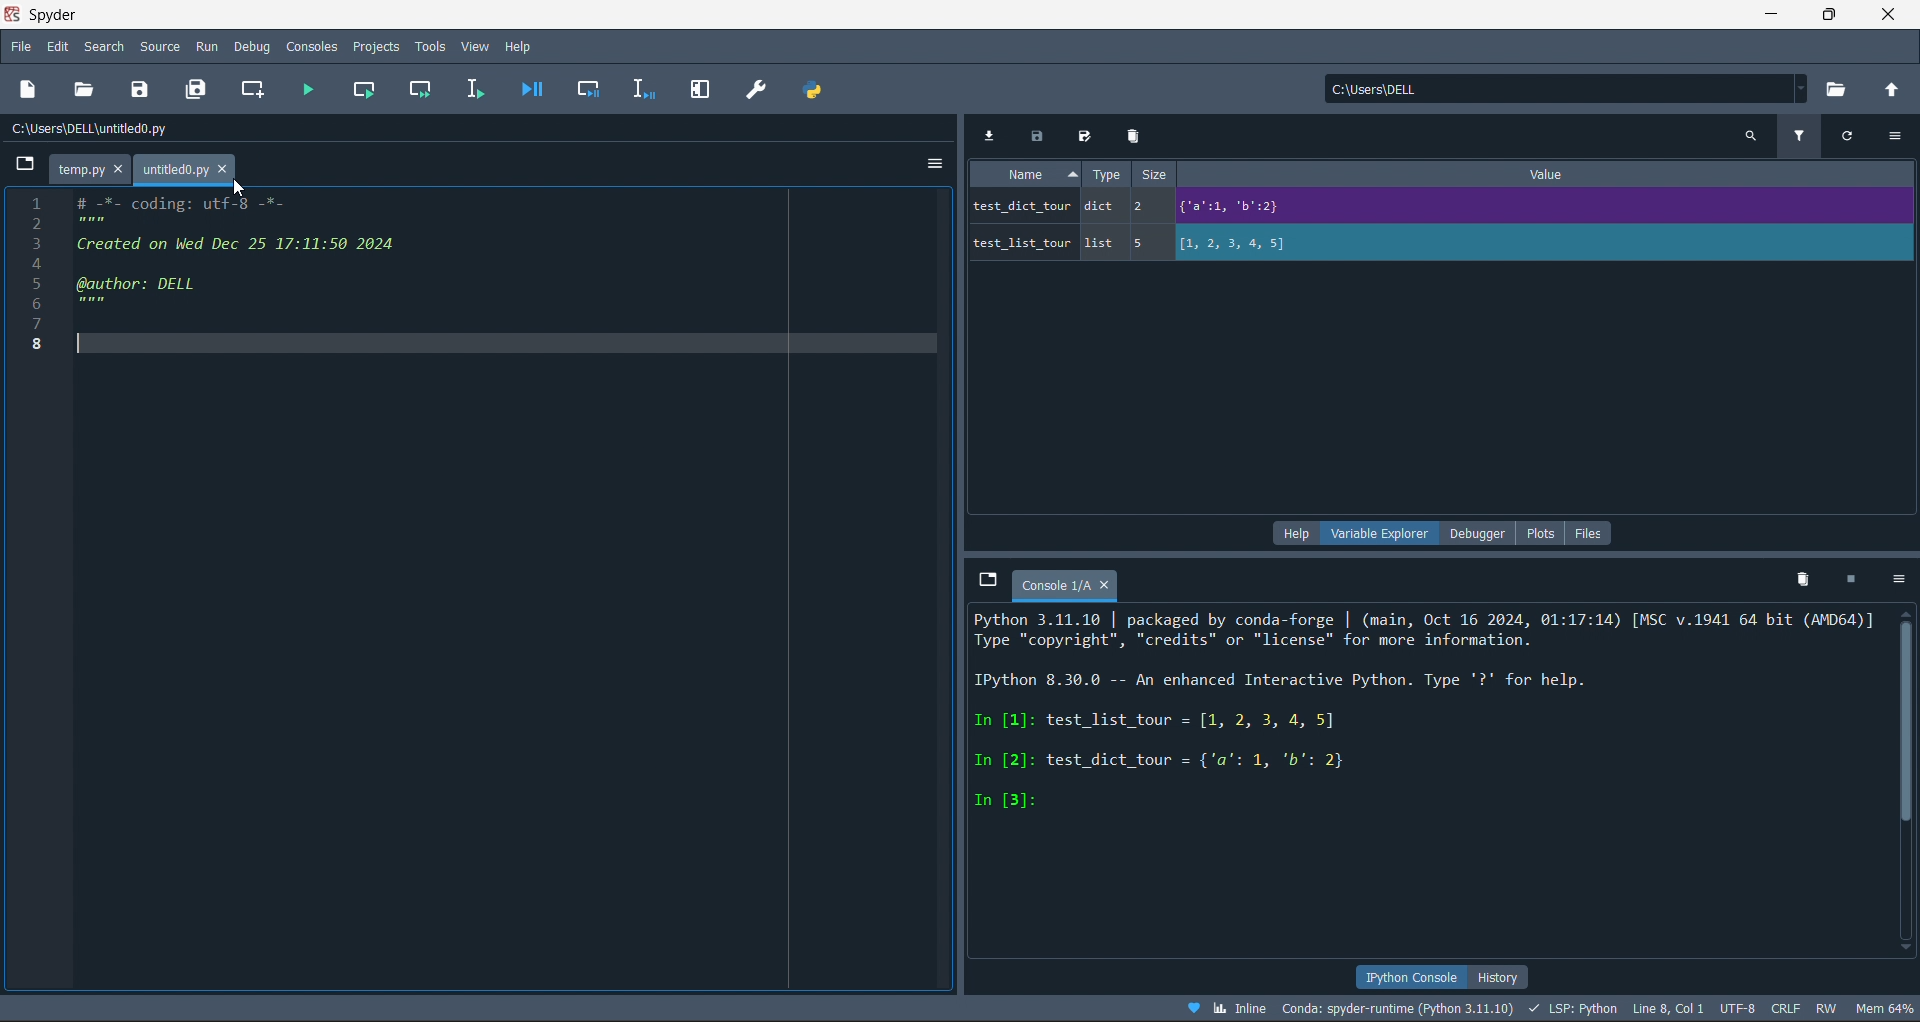 Image resolution: width=1920 pixels, height=1022 pixels. Describe the element at coordinates (1084, 134) in the screenshot. I see `save data as` at that location.